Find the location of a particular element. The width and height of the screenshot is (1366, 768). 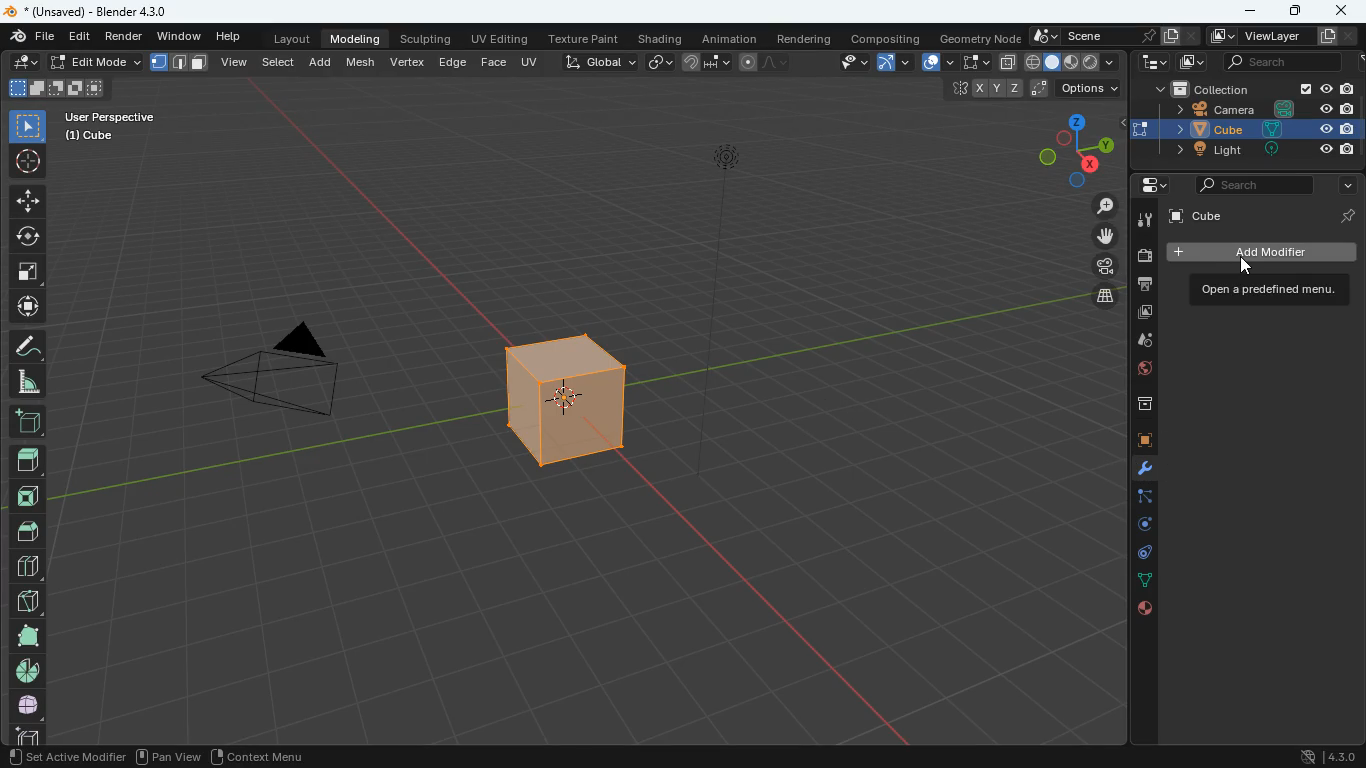

dots is located at coordinates (1141, 582).